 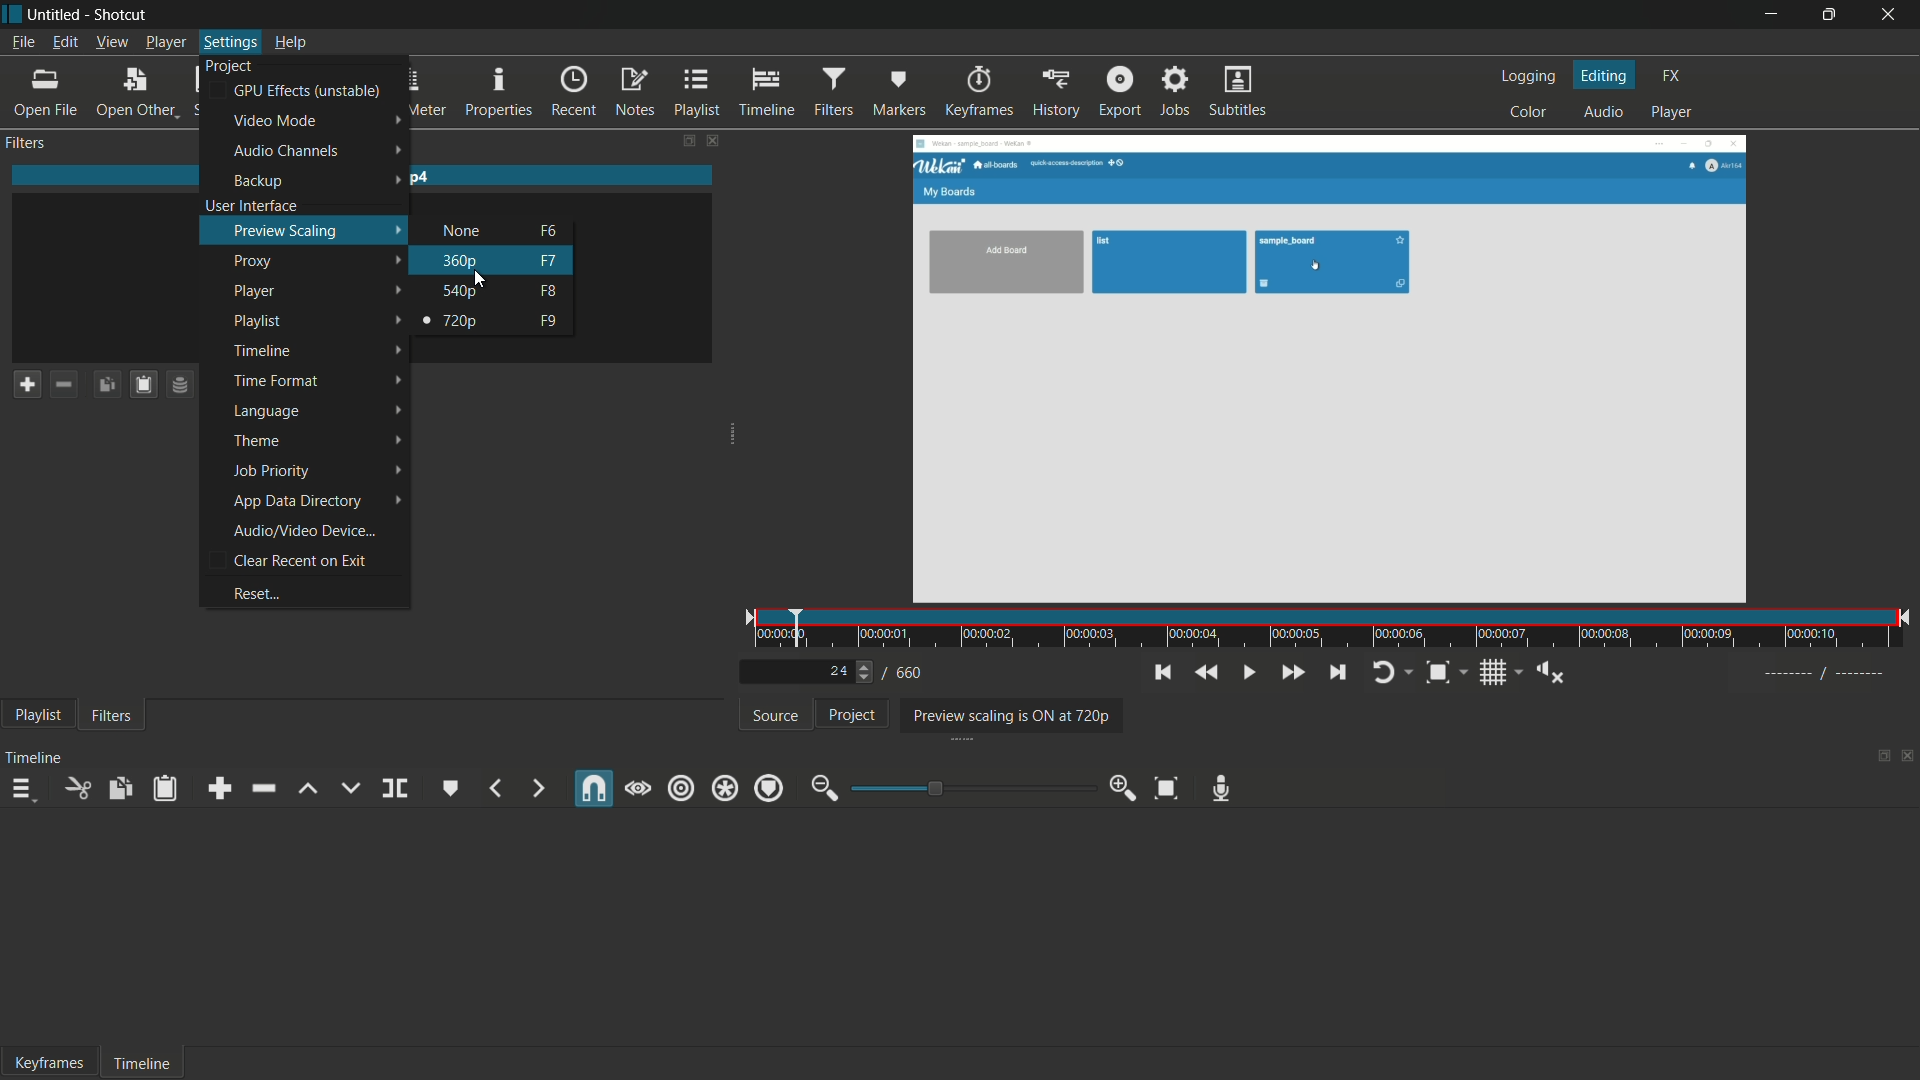 What do you see at coordinates (1168, 787) in the screenshot?
I see `zoom timeline to fit` at bounding box center [1168, 787].